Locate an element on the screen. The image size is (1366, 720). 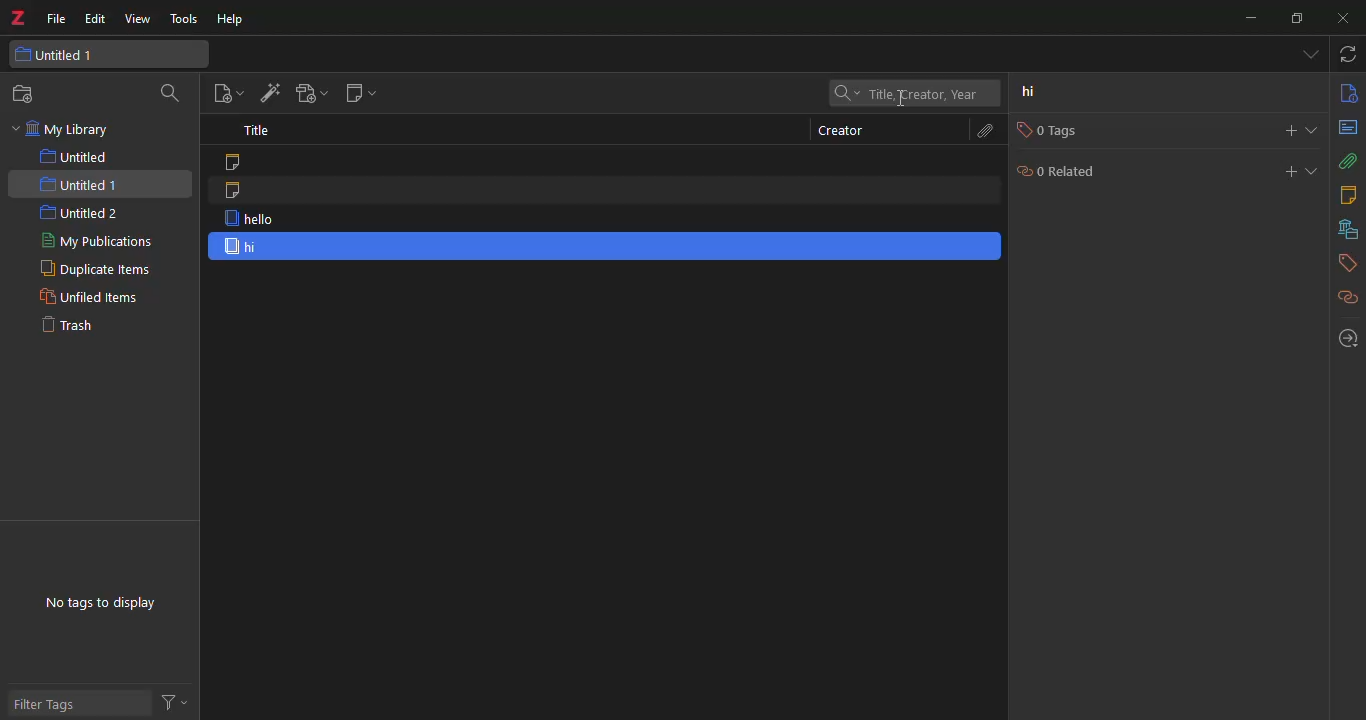
attach is located at coordinates (1348, 162).